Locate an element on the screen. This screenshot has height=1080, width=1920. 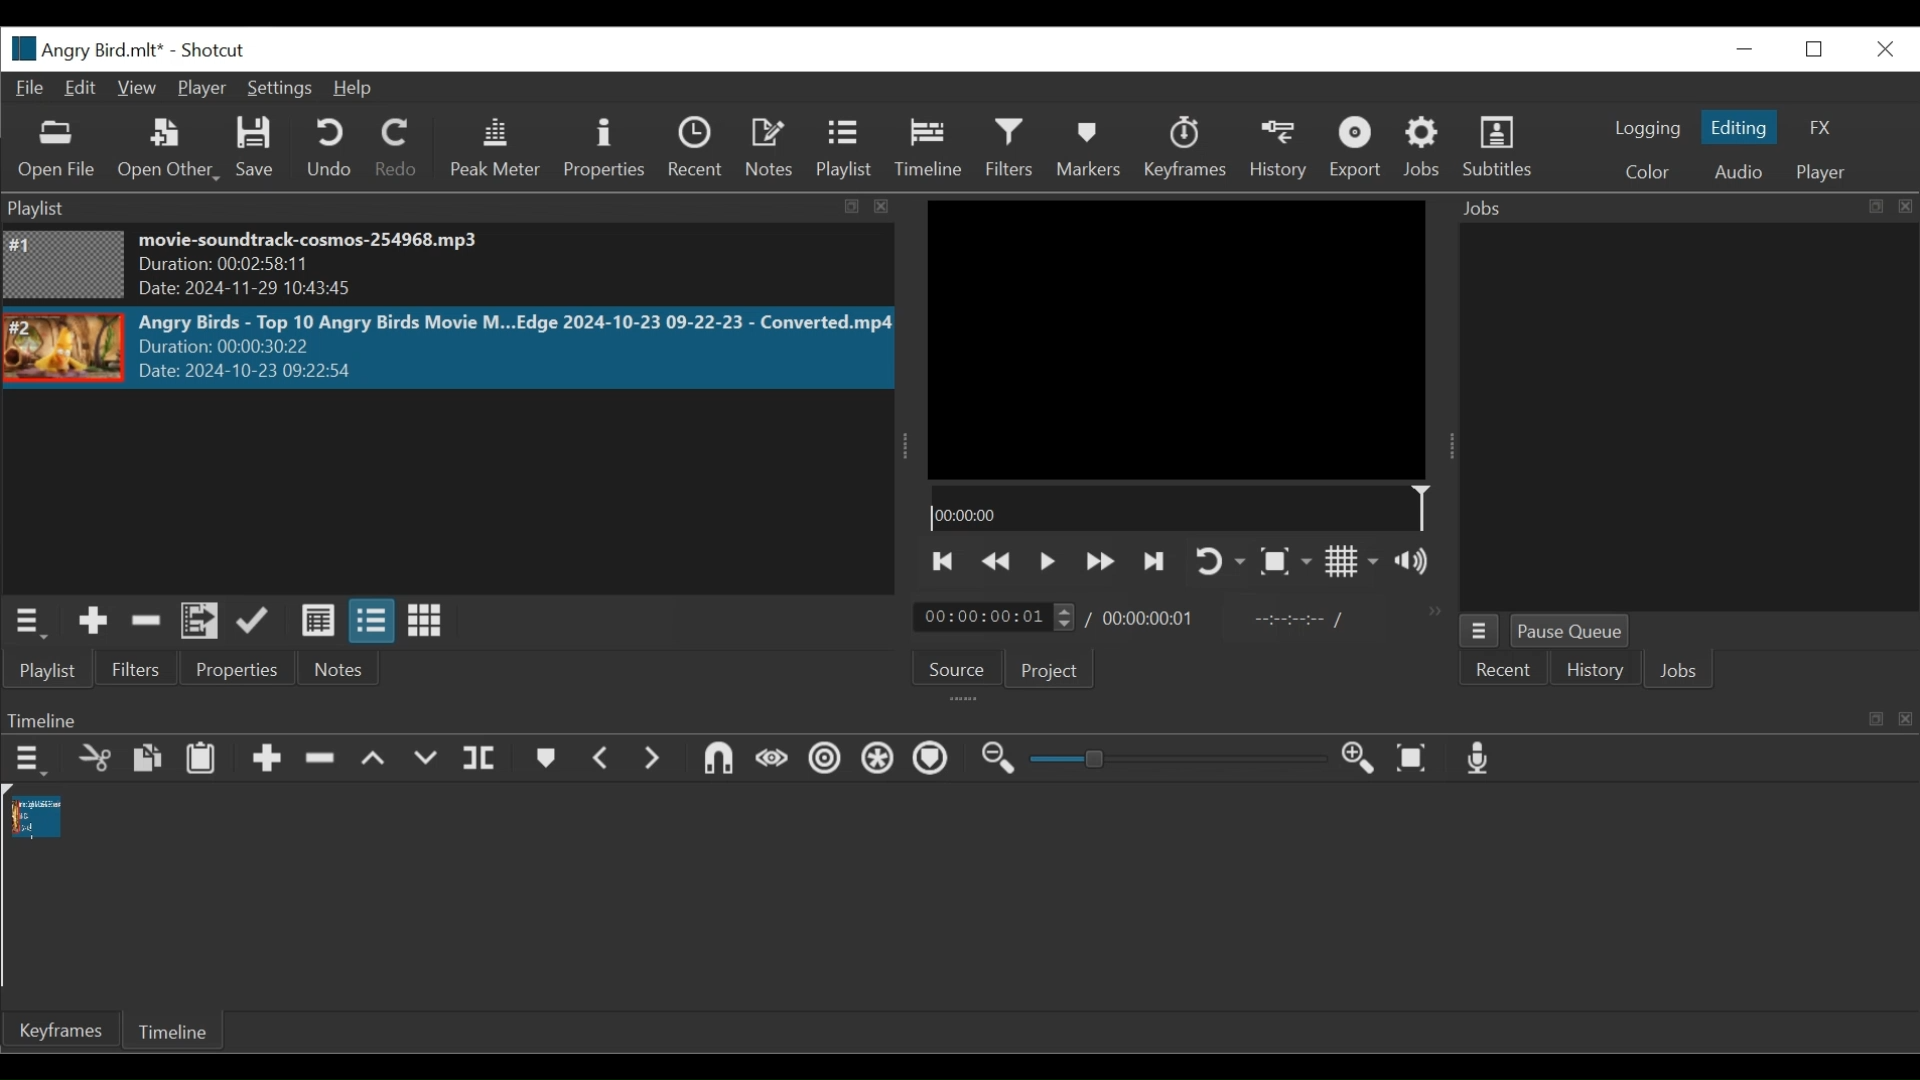
Add files to the playlist is located at coordinates (201, 622).